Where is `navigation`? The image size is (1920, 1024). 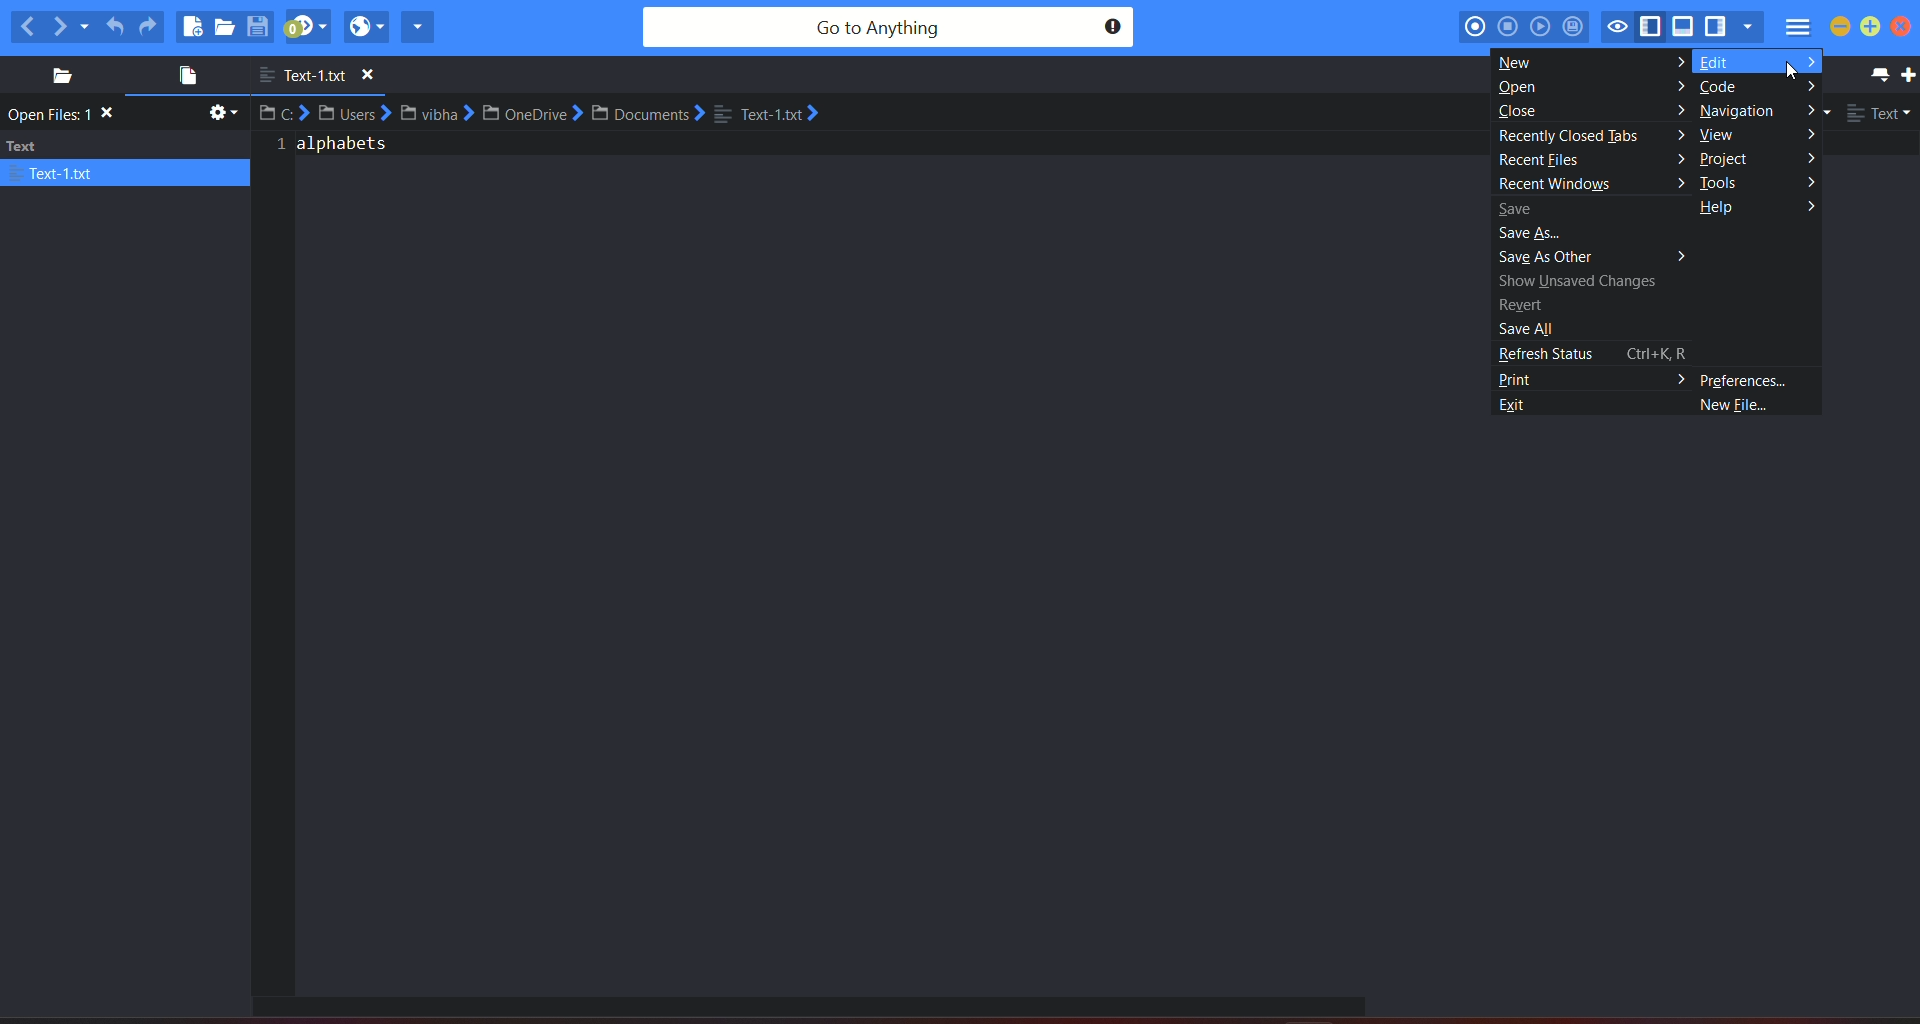 navigation is located at coordinates (1739, 110).